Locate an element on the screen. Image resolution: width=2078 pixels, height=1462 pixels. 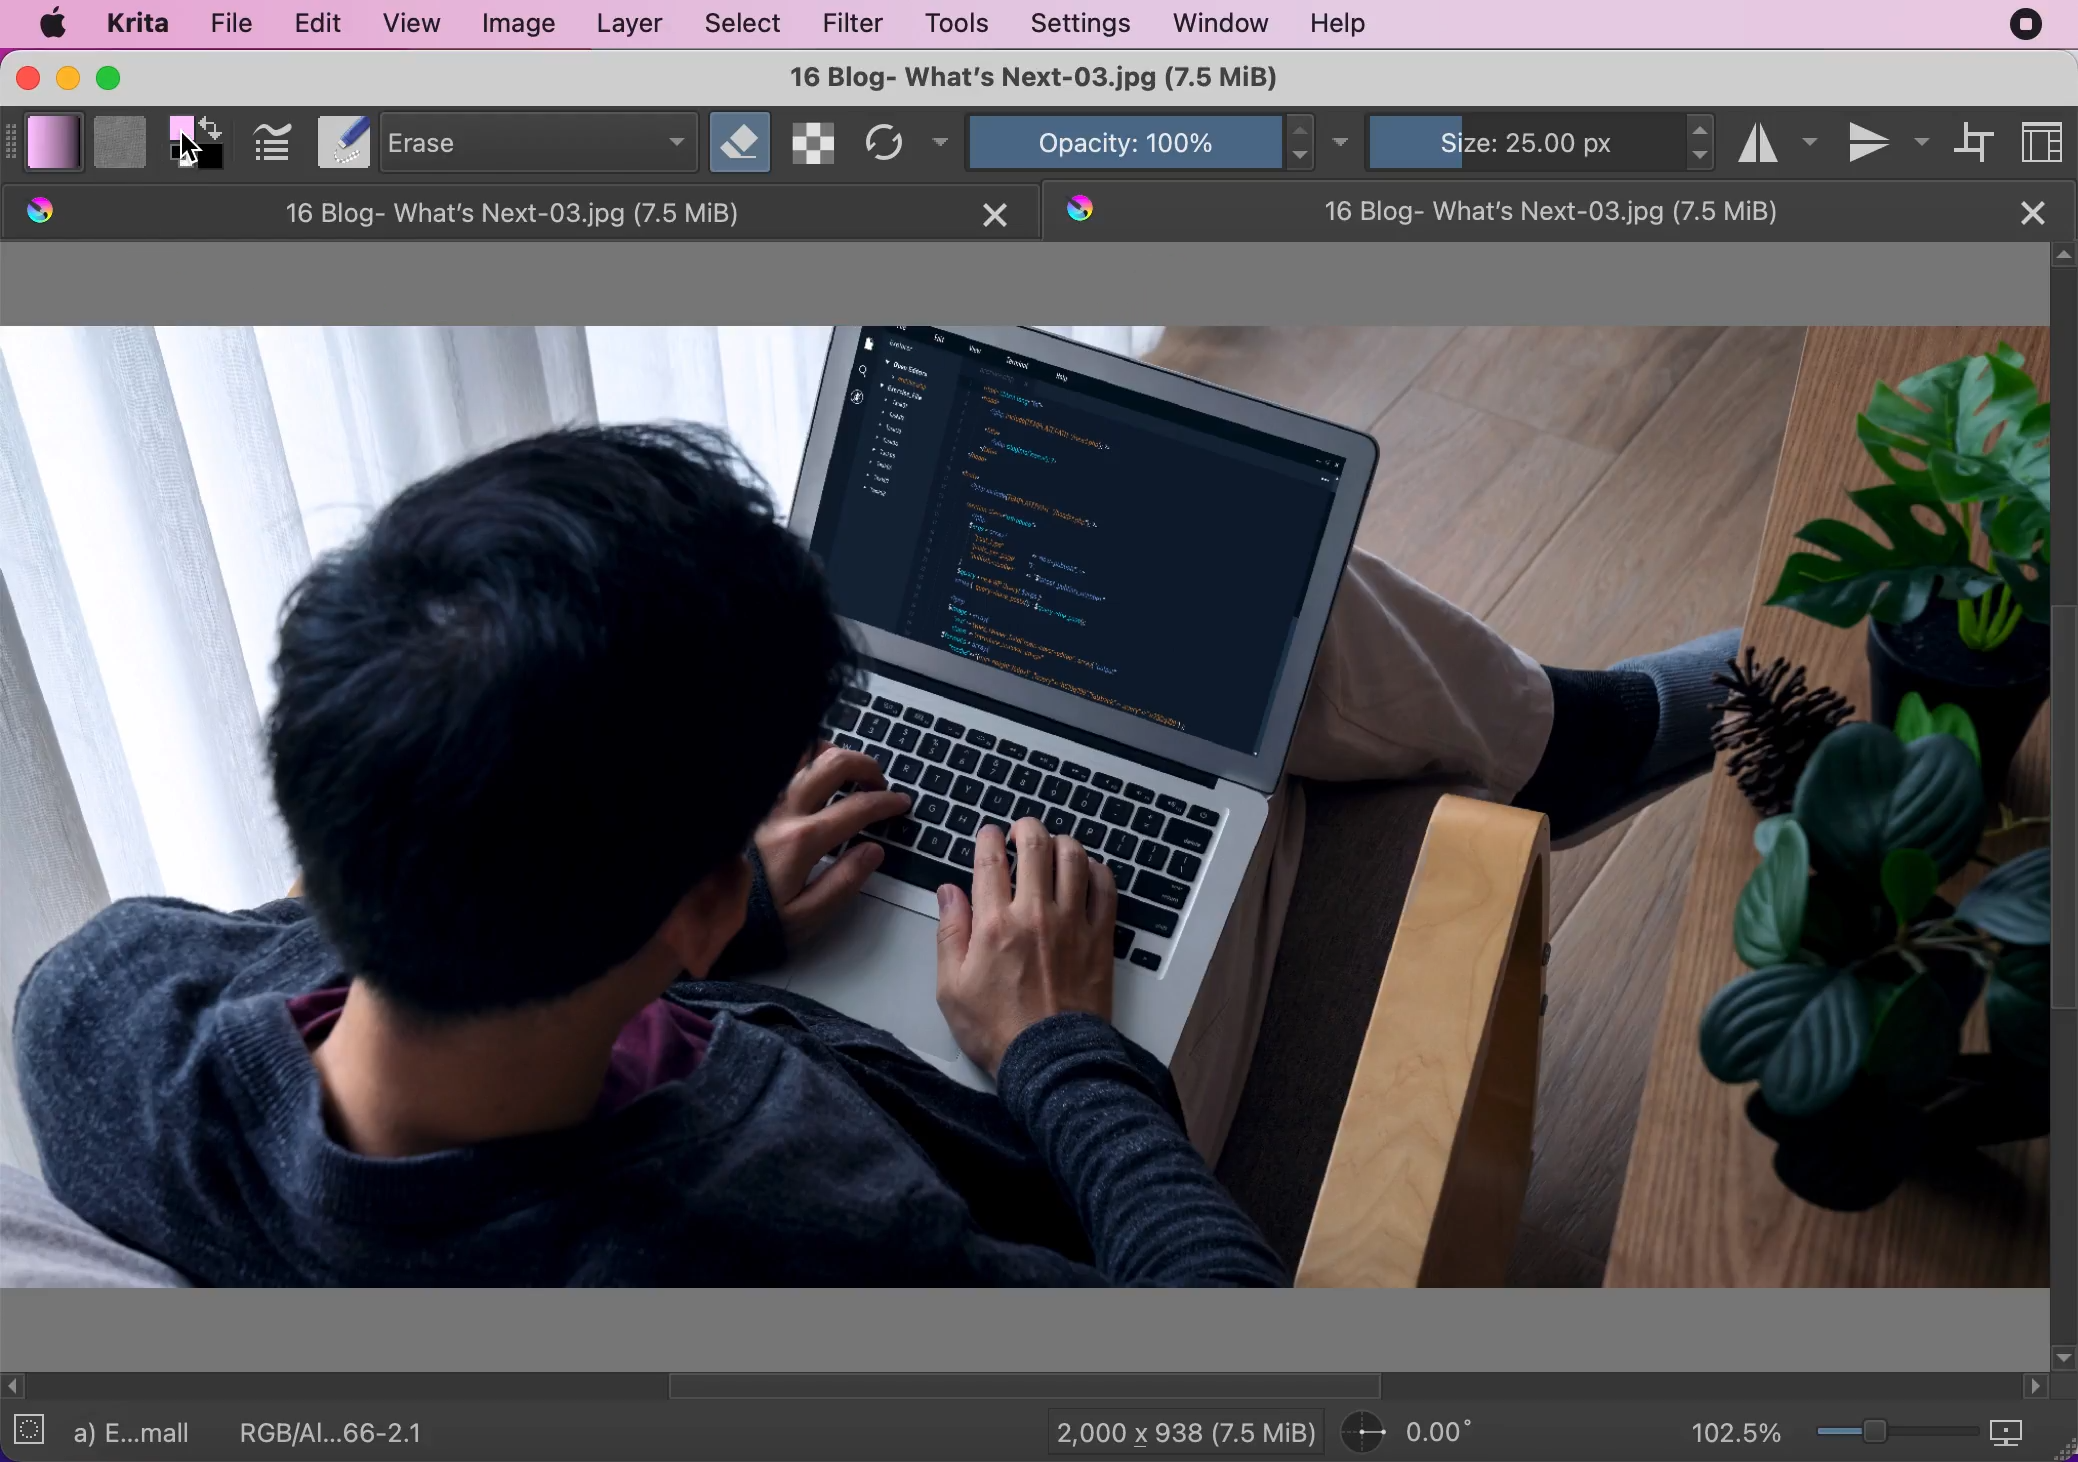
set eraser mode is located at coordinates (740, 140).